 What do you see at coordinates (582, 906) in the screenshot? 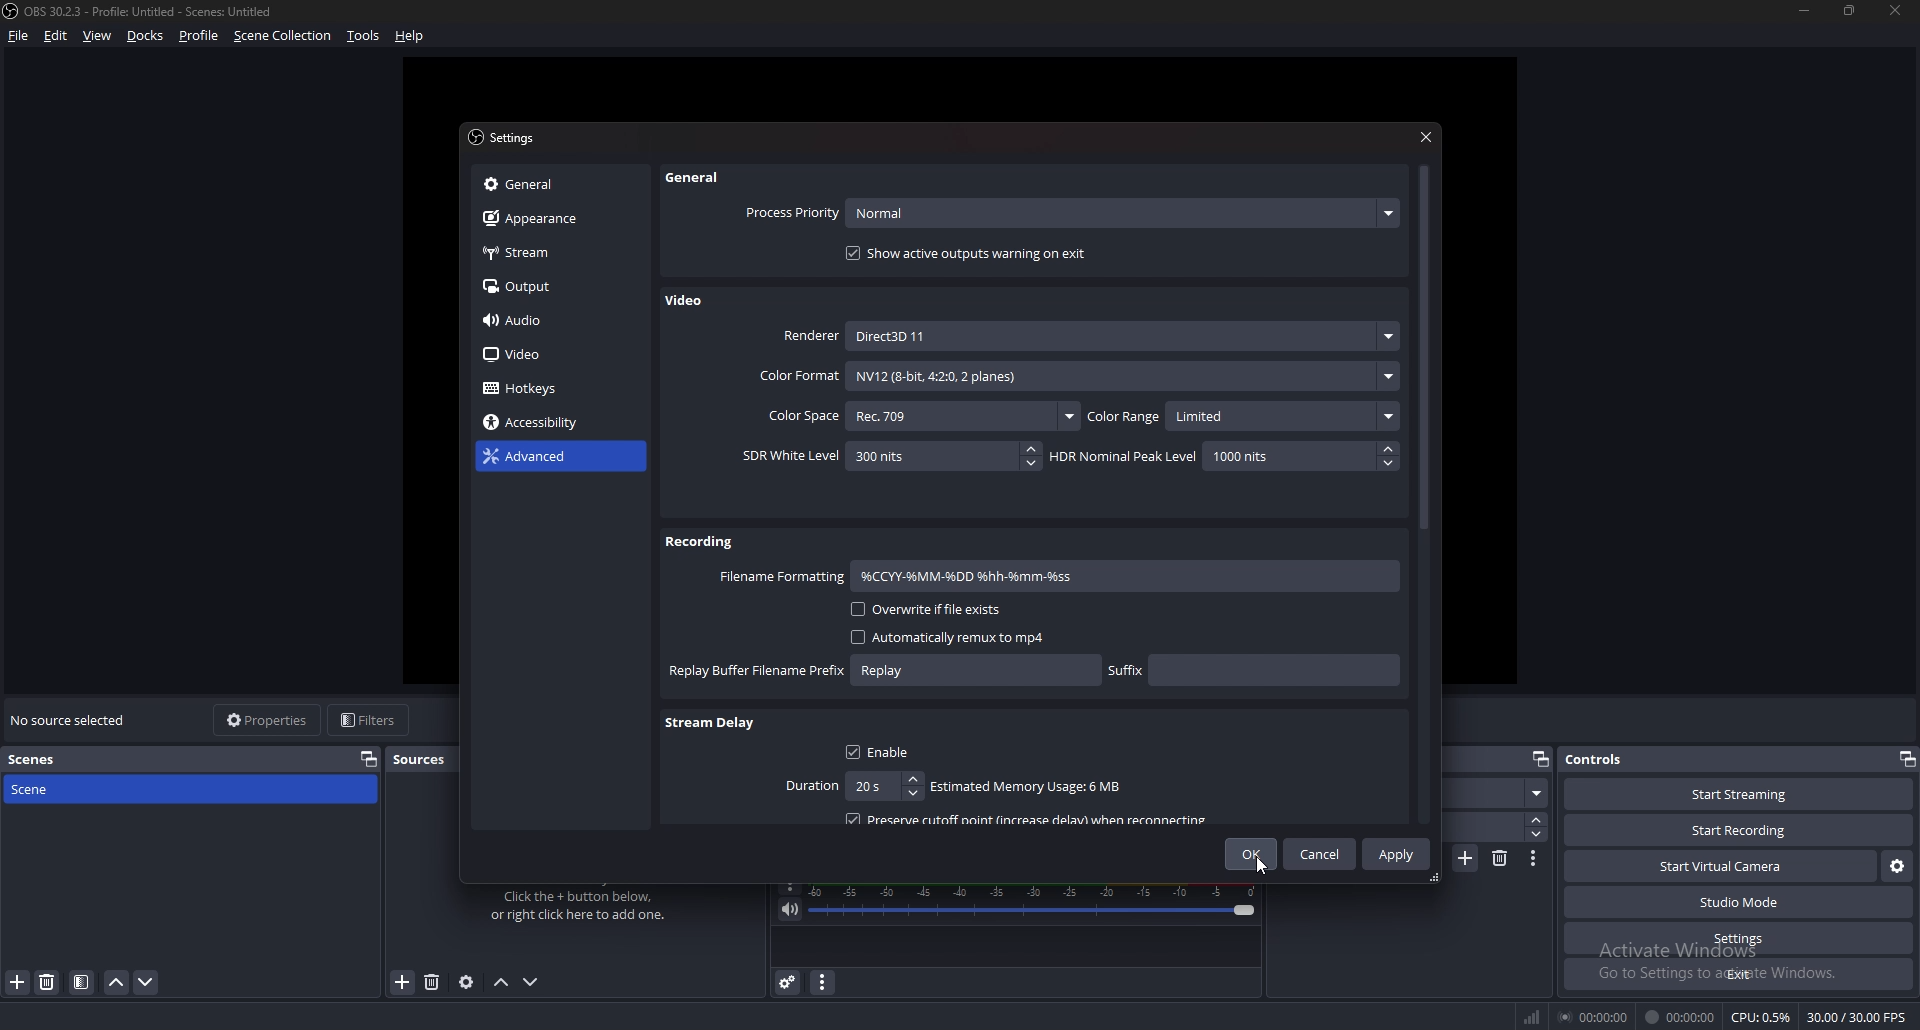
I see `Click the + button below. or right click here to add one.` at bounding box center [582, 906].